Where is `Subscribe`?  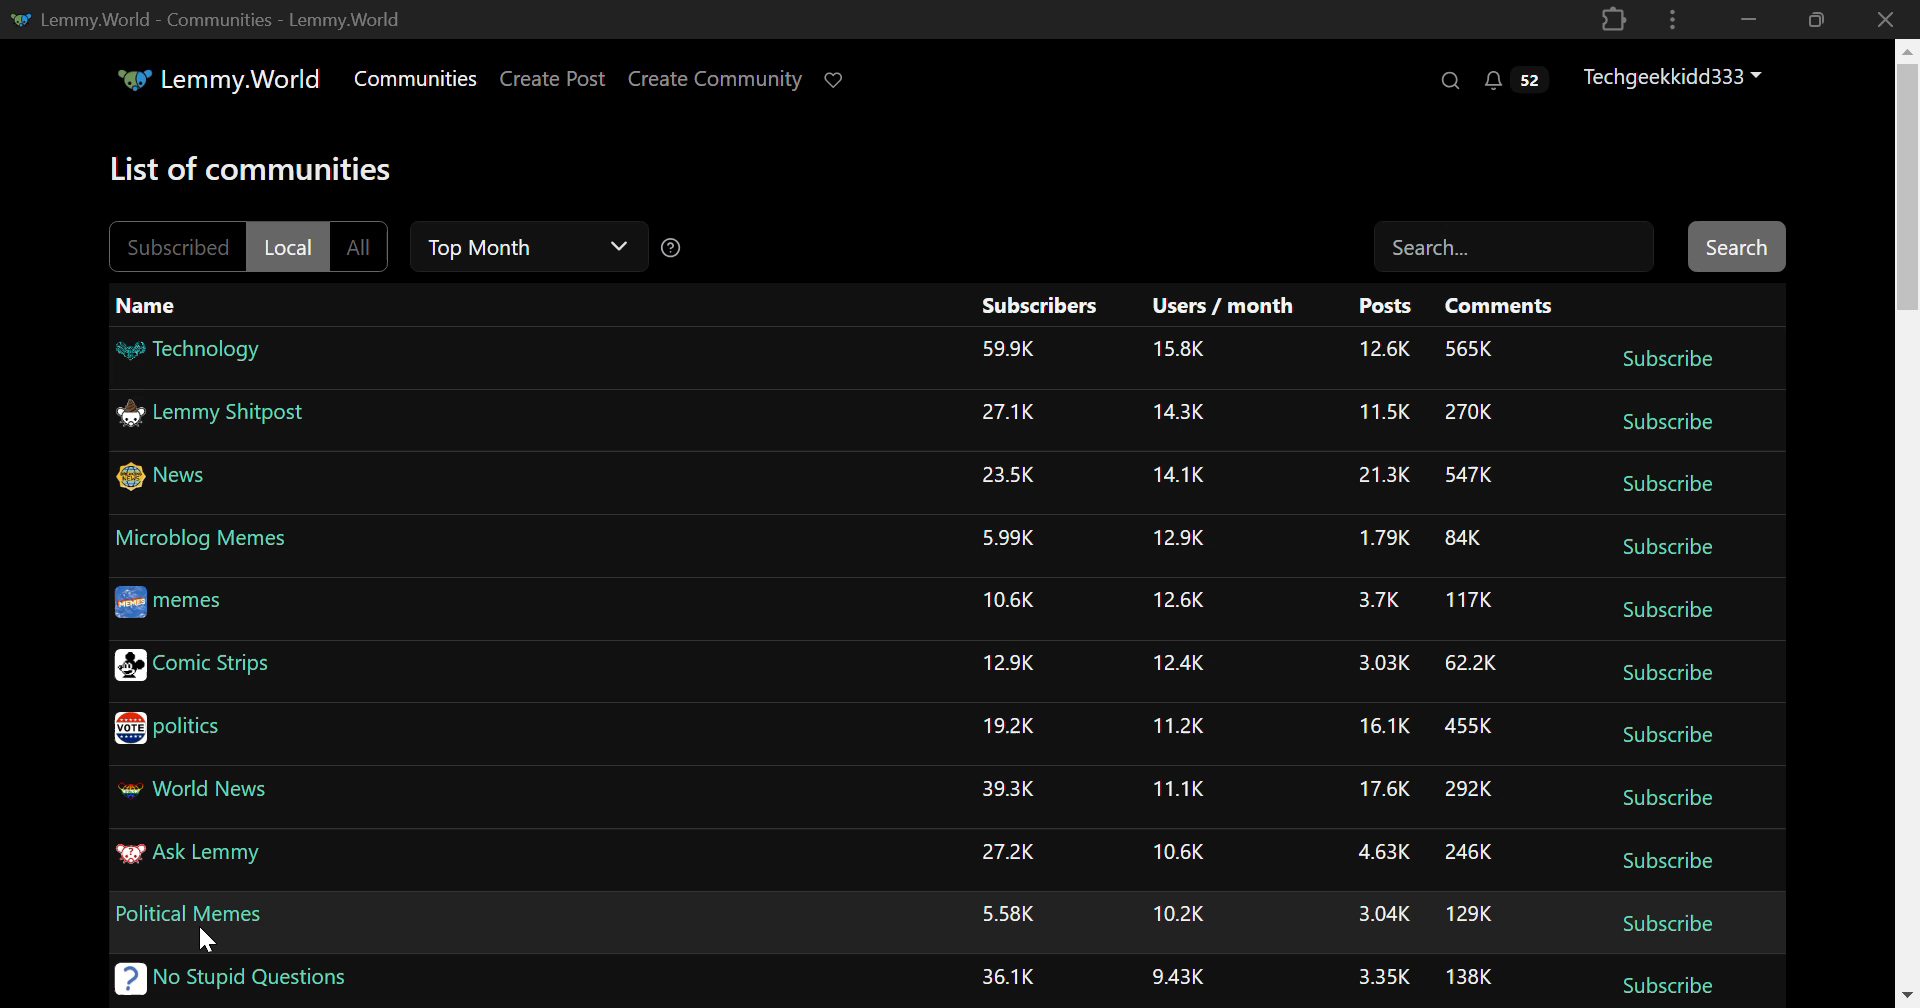 Subscribe is located at coordinates (1670, 924).